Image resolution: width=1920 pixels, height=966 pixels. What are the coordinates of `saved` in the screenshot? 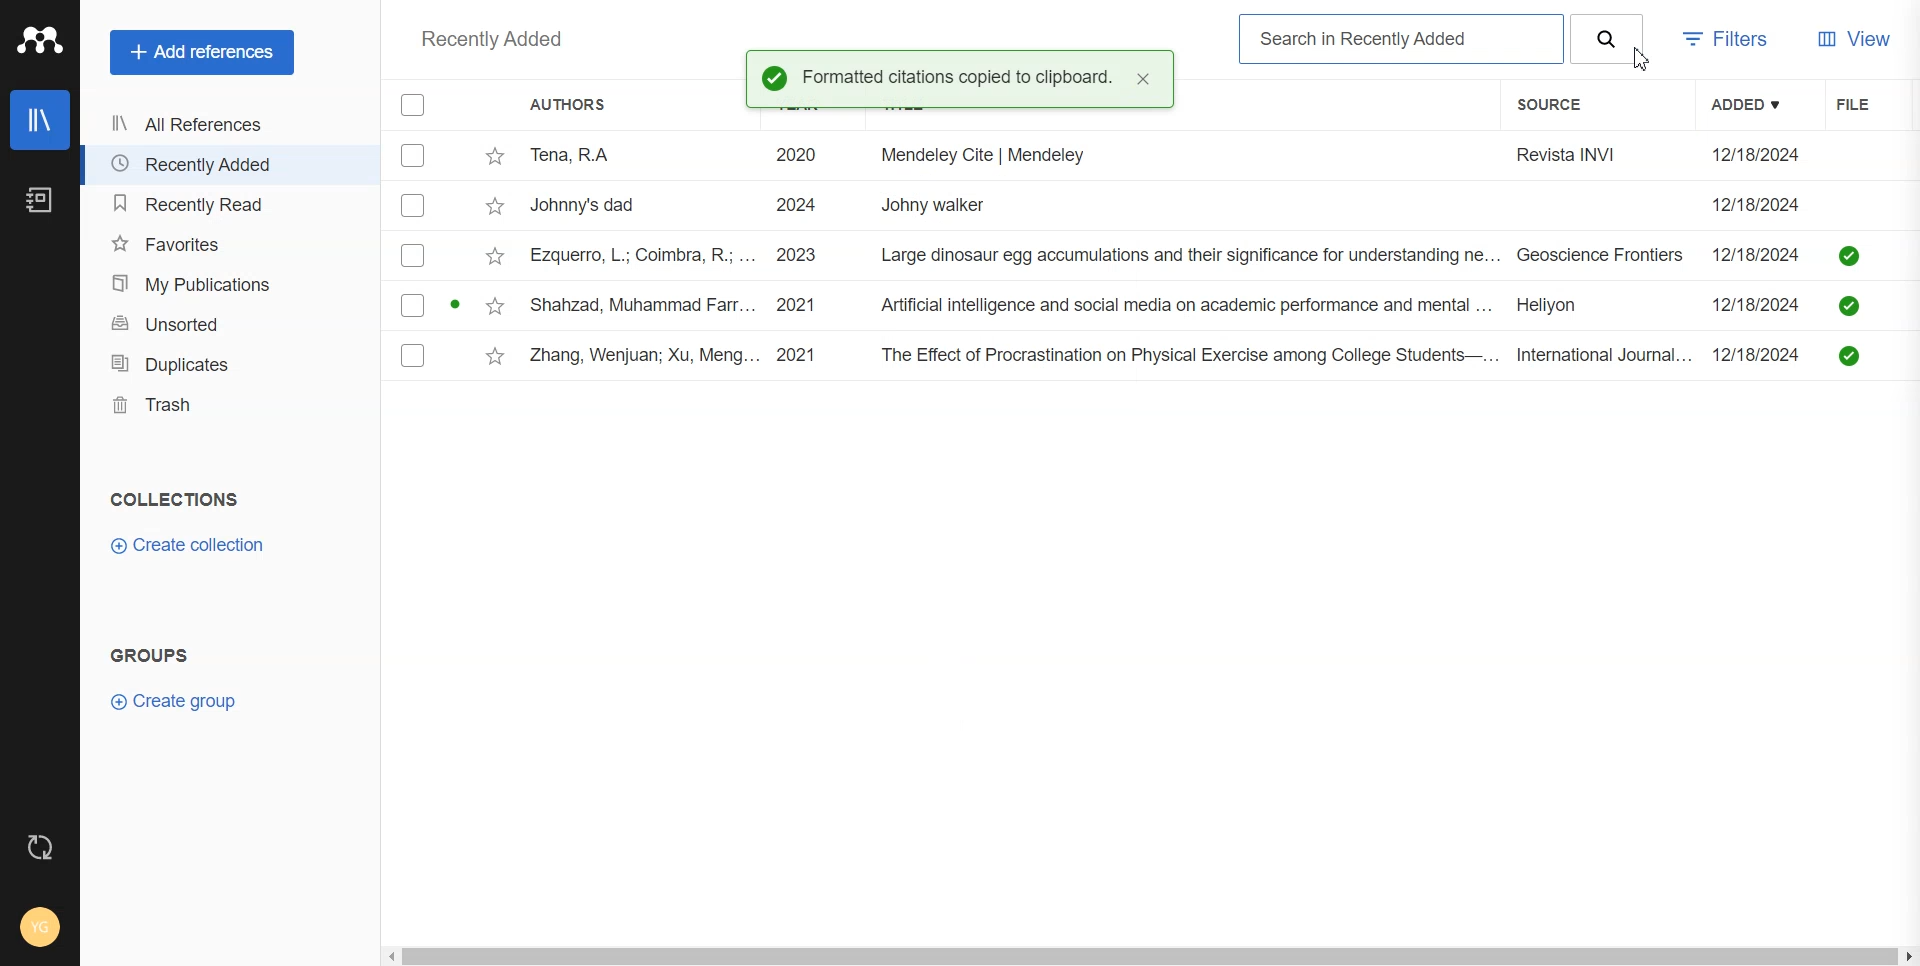 It's located at (1848, 308).